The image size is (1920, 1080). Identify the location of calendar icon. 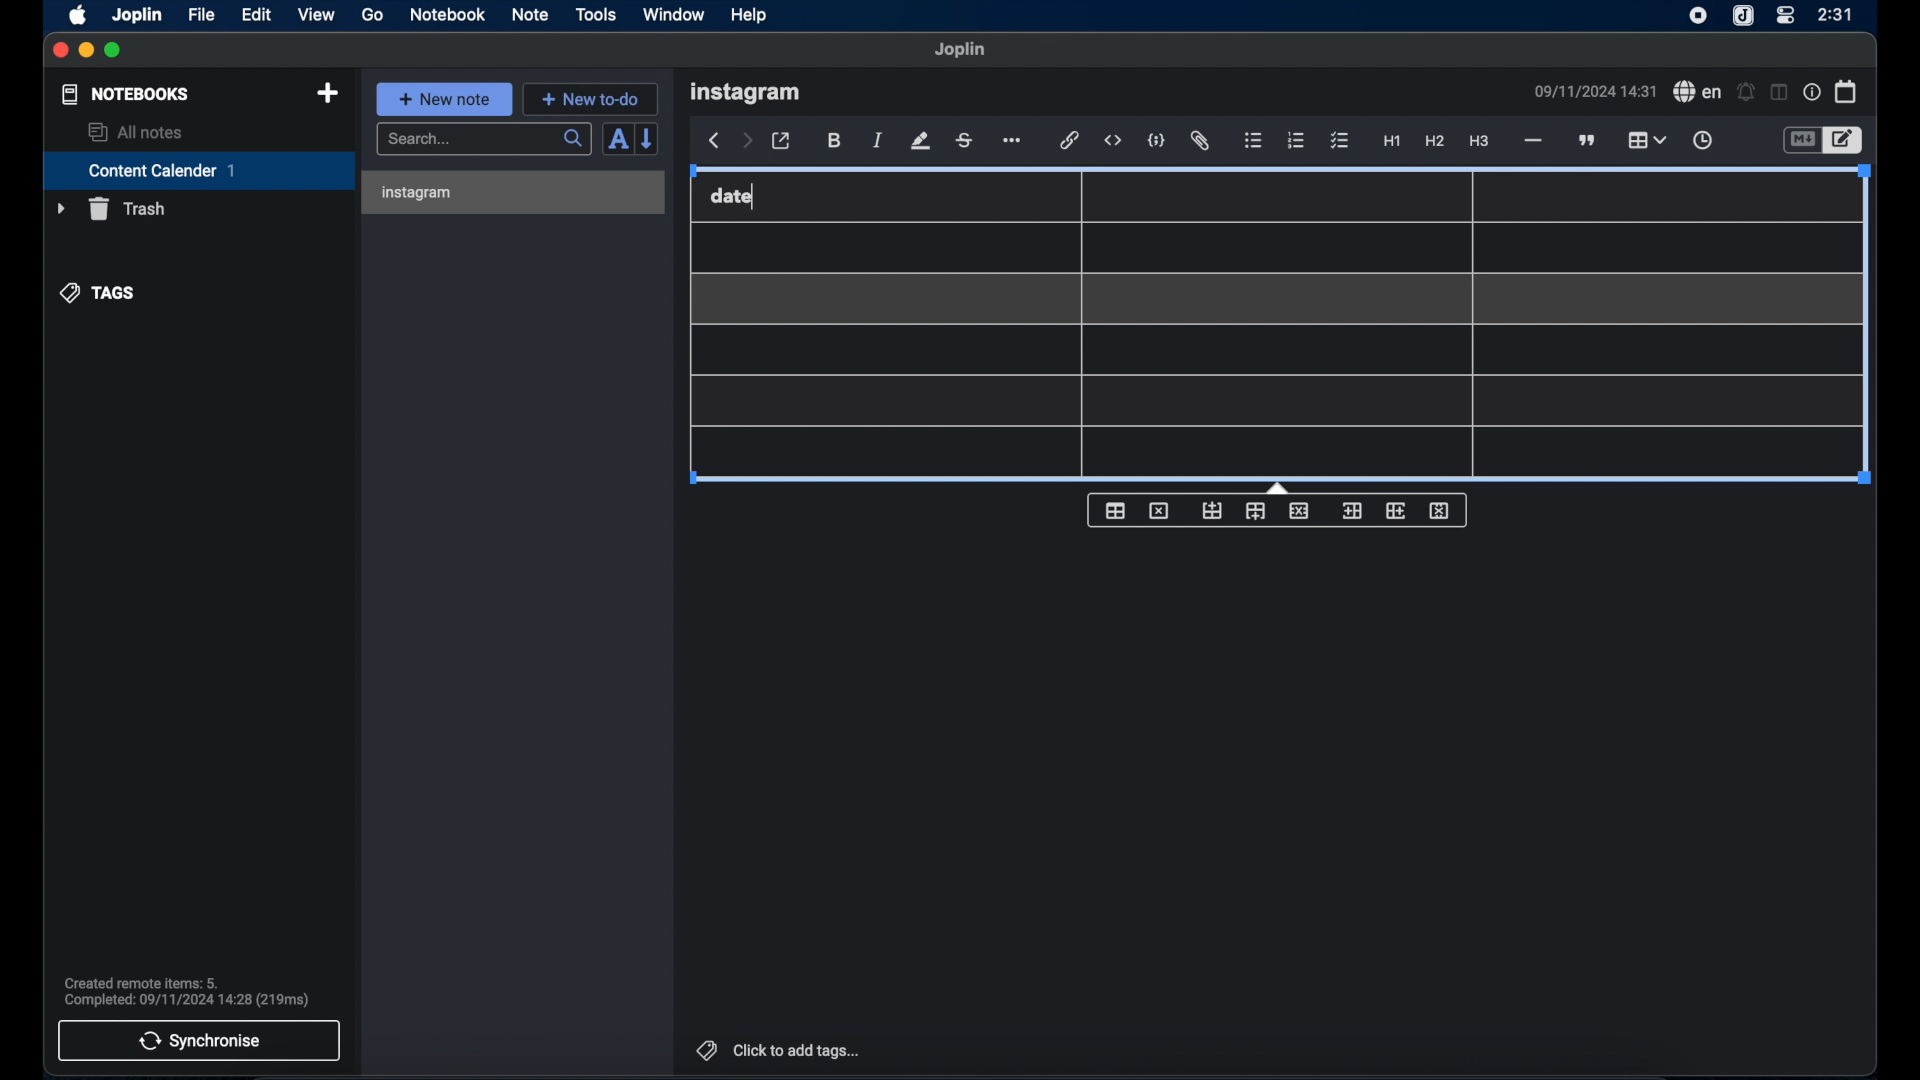
(1847, 92).